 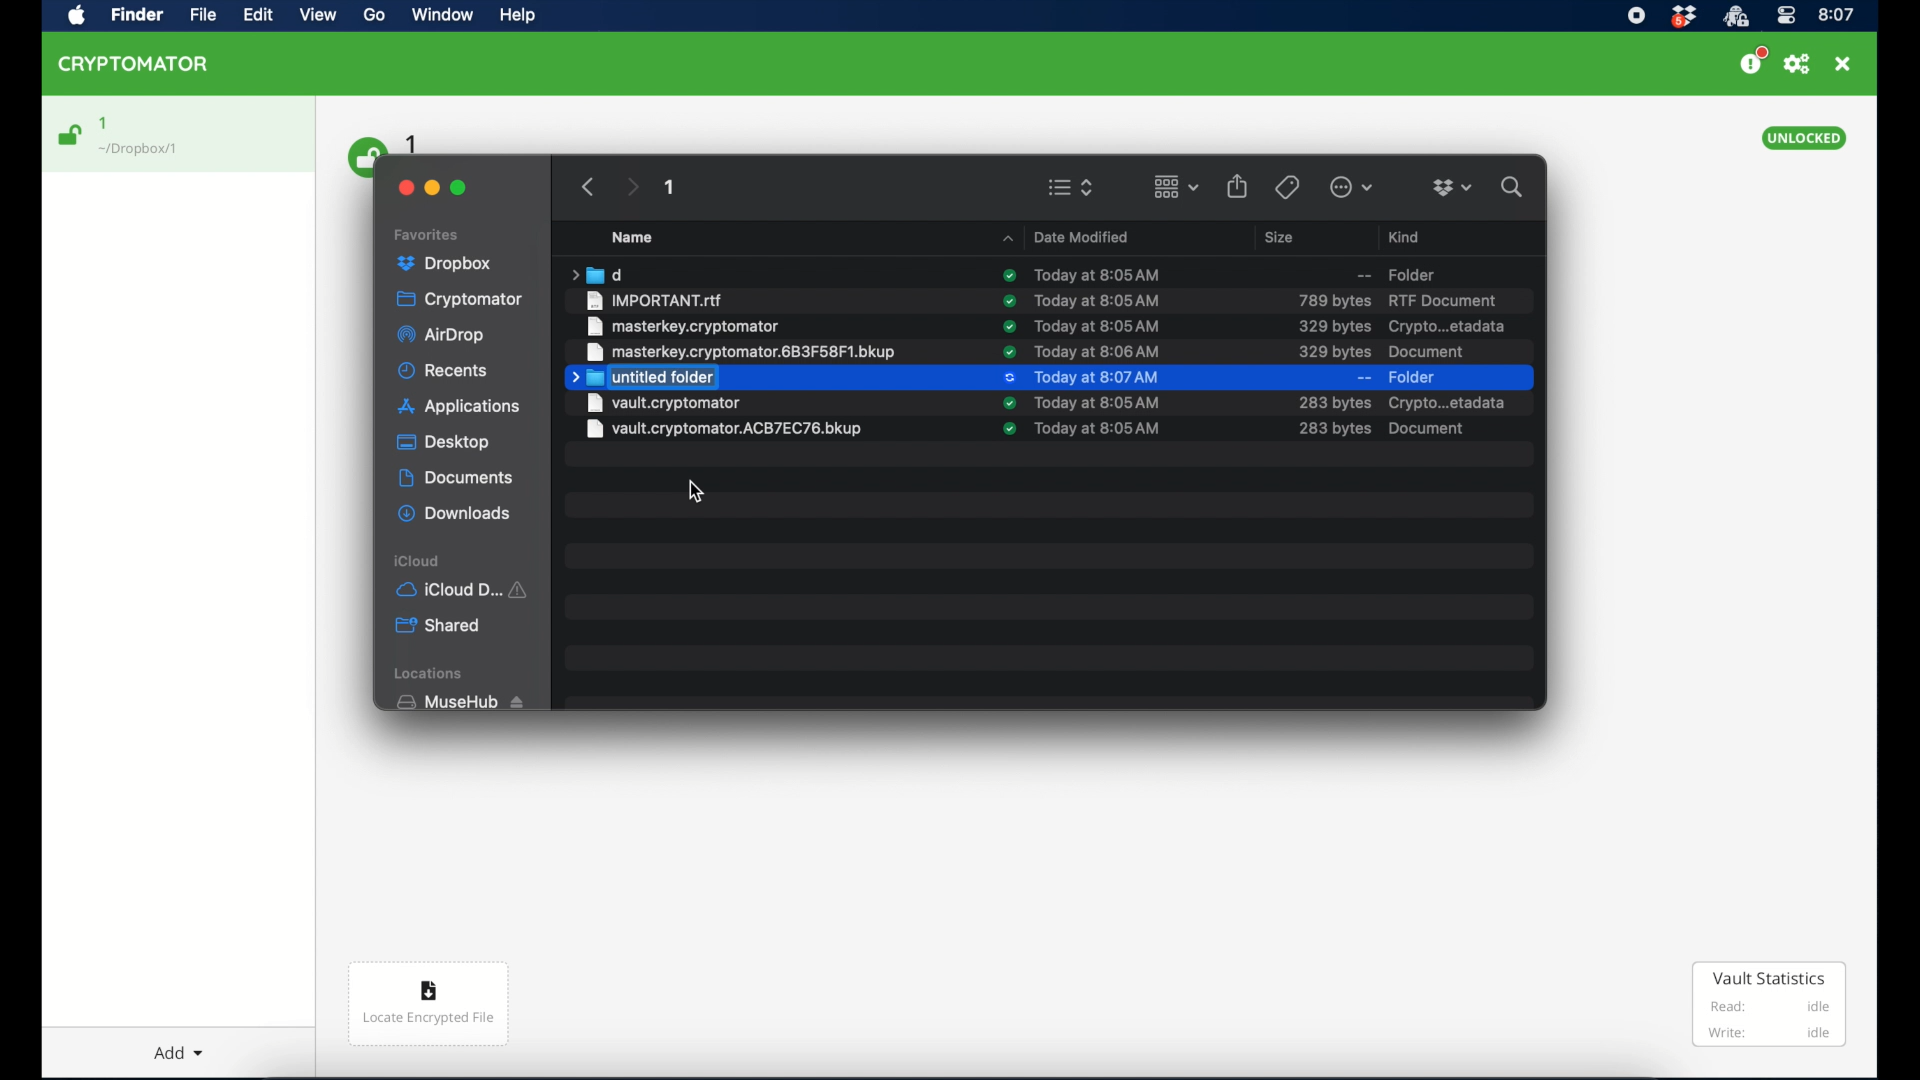 I want to click on unlocked, so click(x=1805, y=138).